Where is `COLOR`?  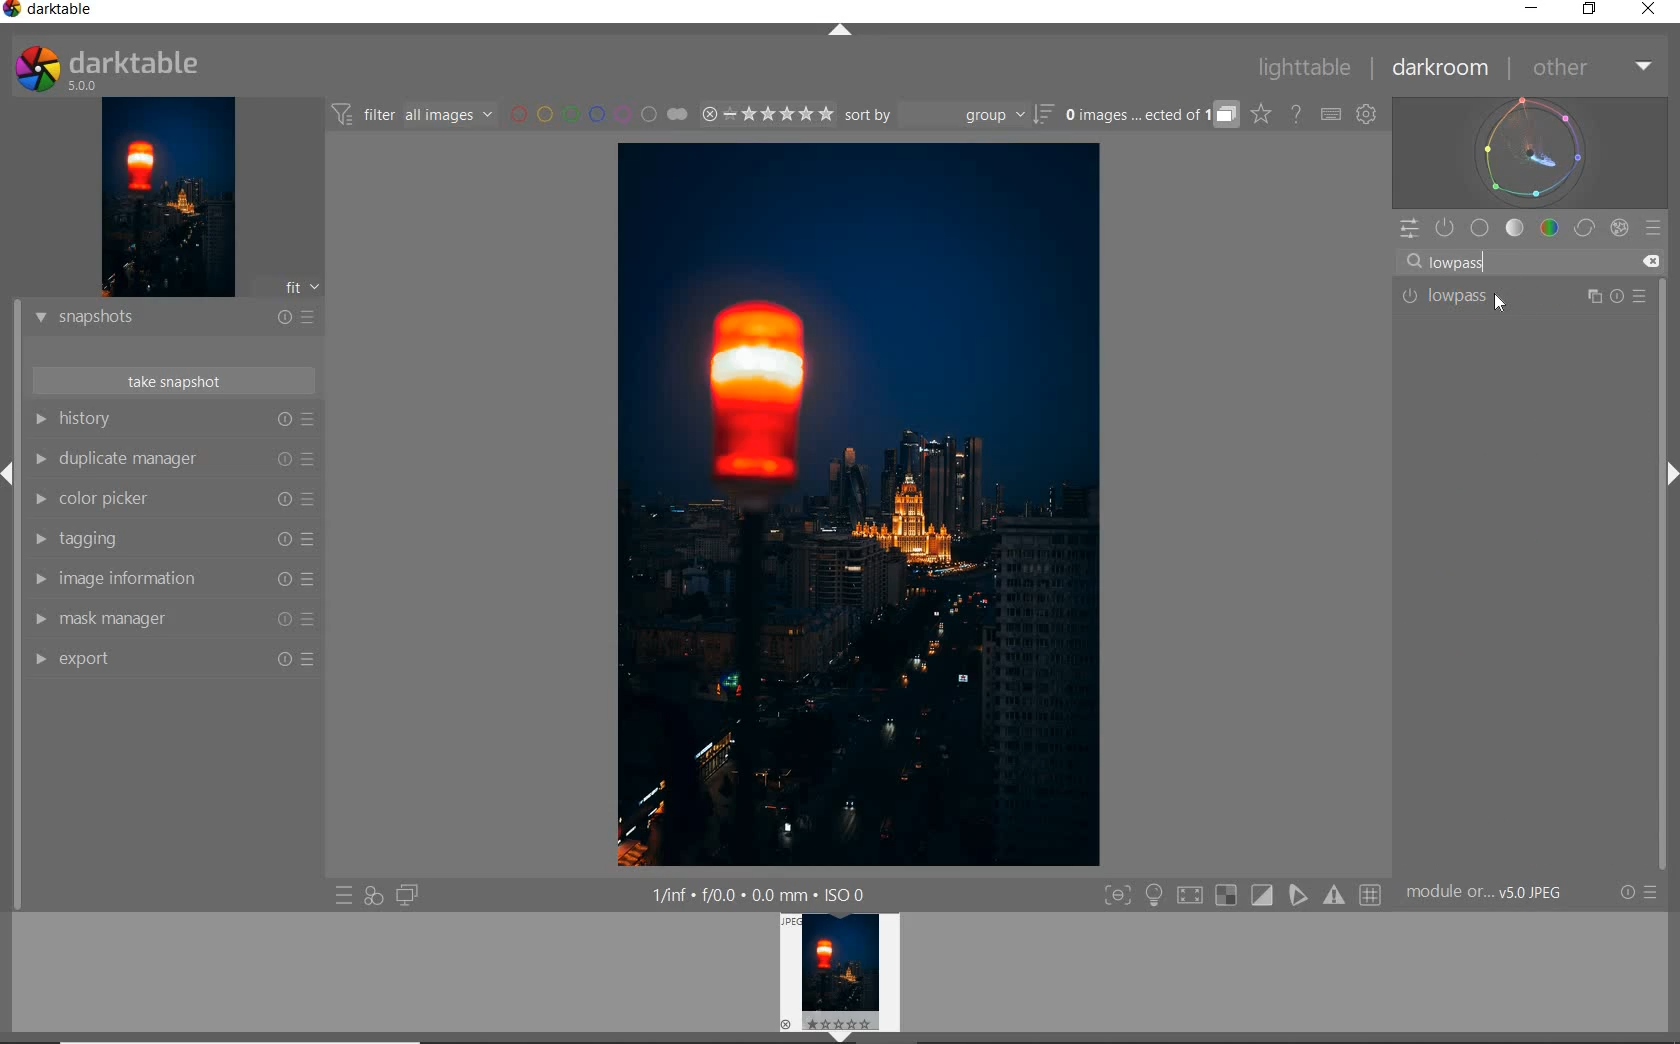 COLOR is located at coordinates (1549, 229).